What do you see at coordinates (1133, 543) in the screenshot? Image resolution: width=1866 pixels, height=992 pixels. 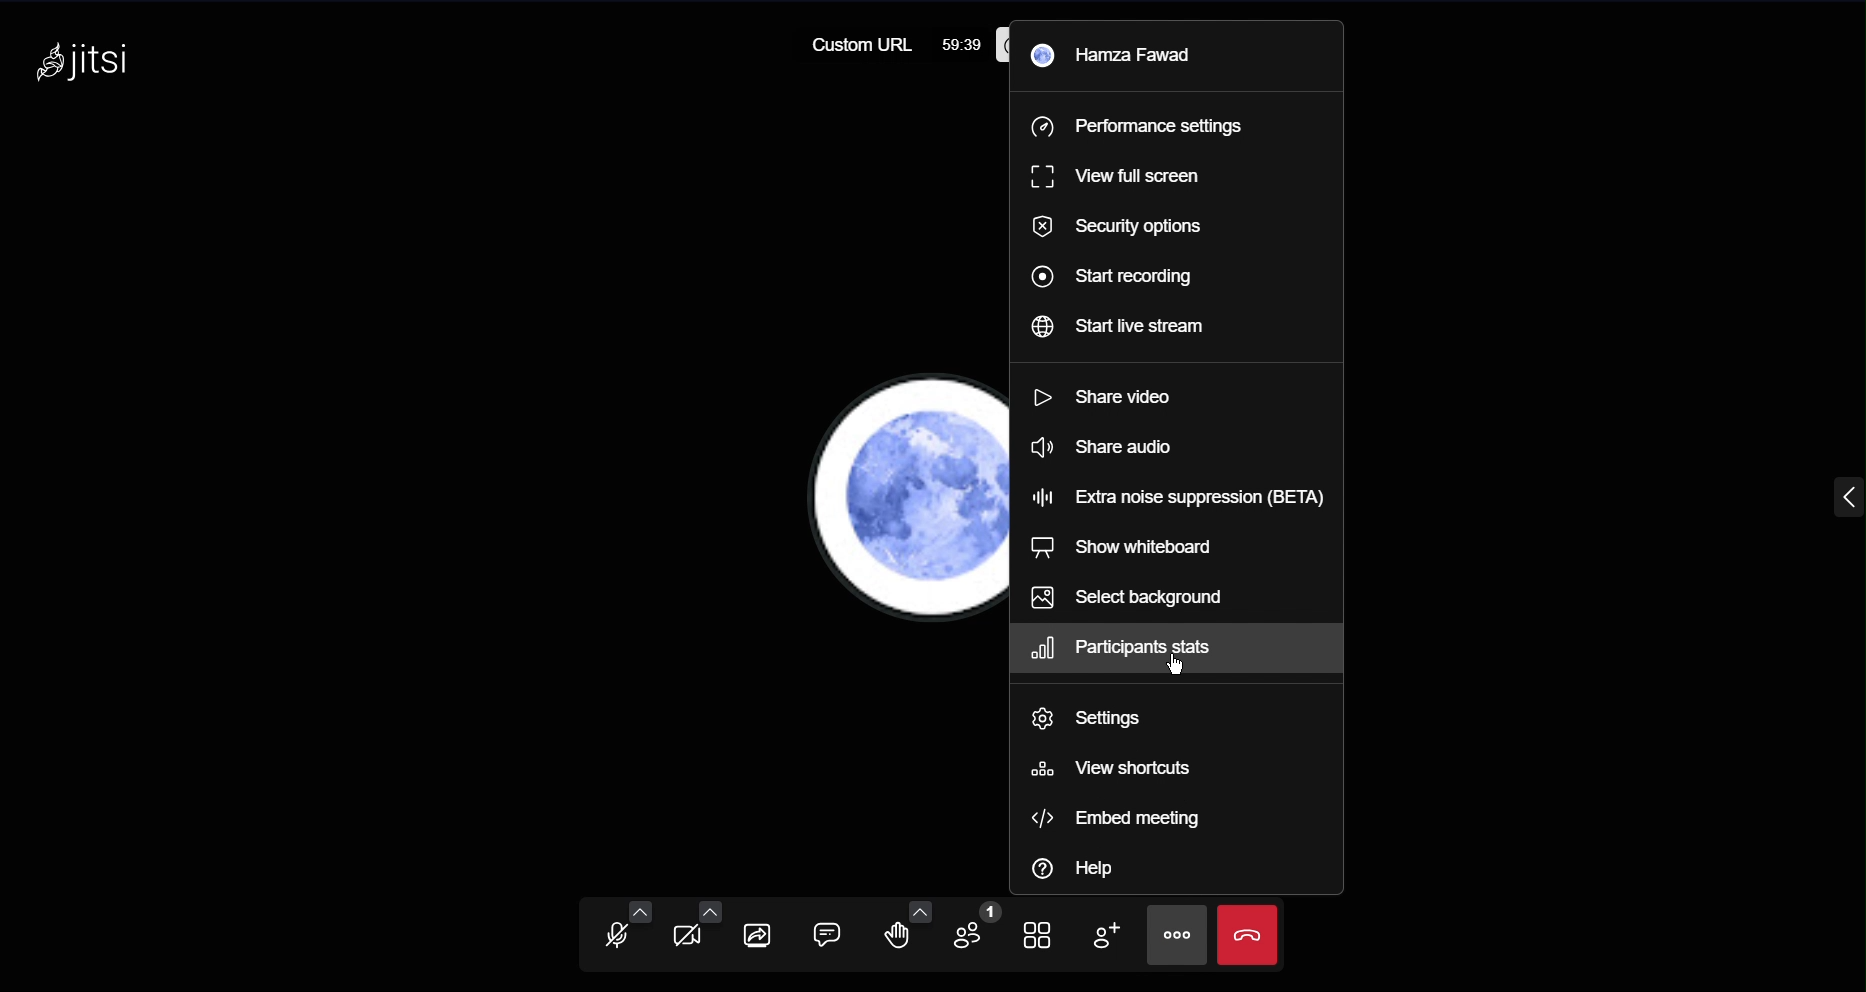 I see `Show whiteboard` at bounding box center [1133, 543].